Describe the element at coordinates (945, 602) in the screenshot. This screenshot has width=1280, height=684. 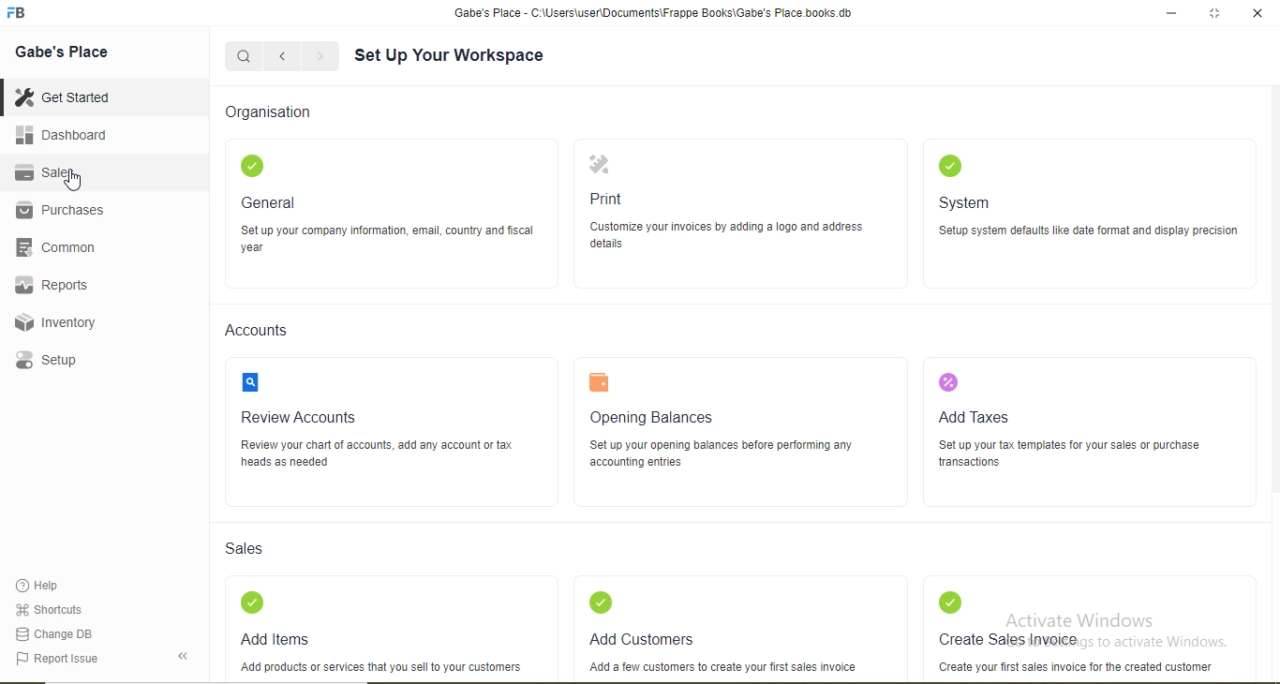
I see `tick` at that location.